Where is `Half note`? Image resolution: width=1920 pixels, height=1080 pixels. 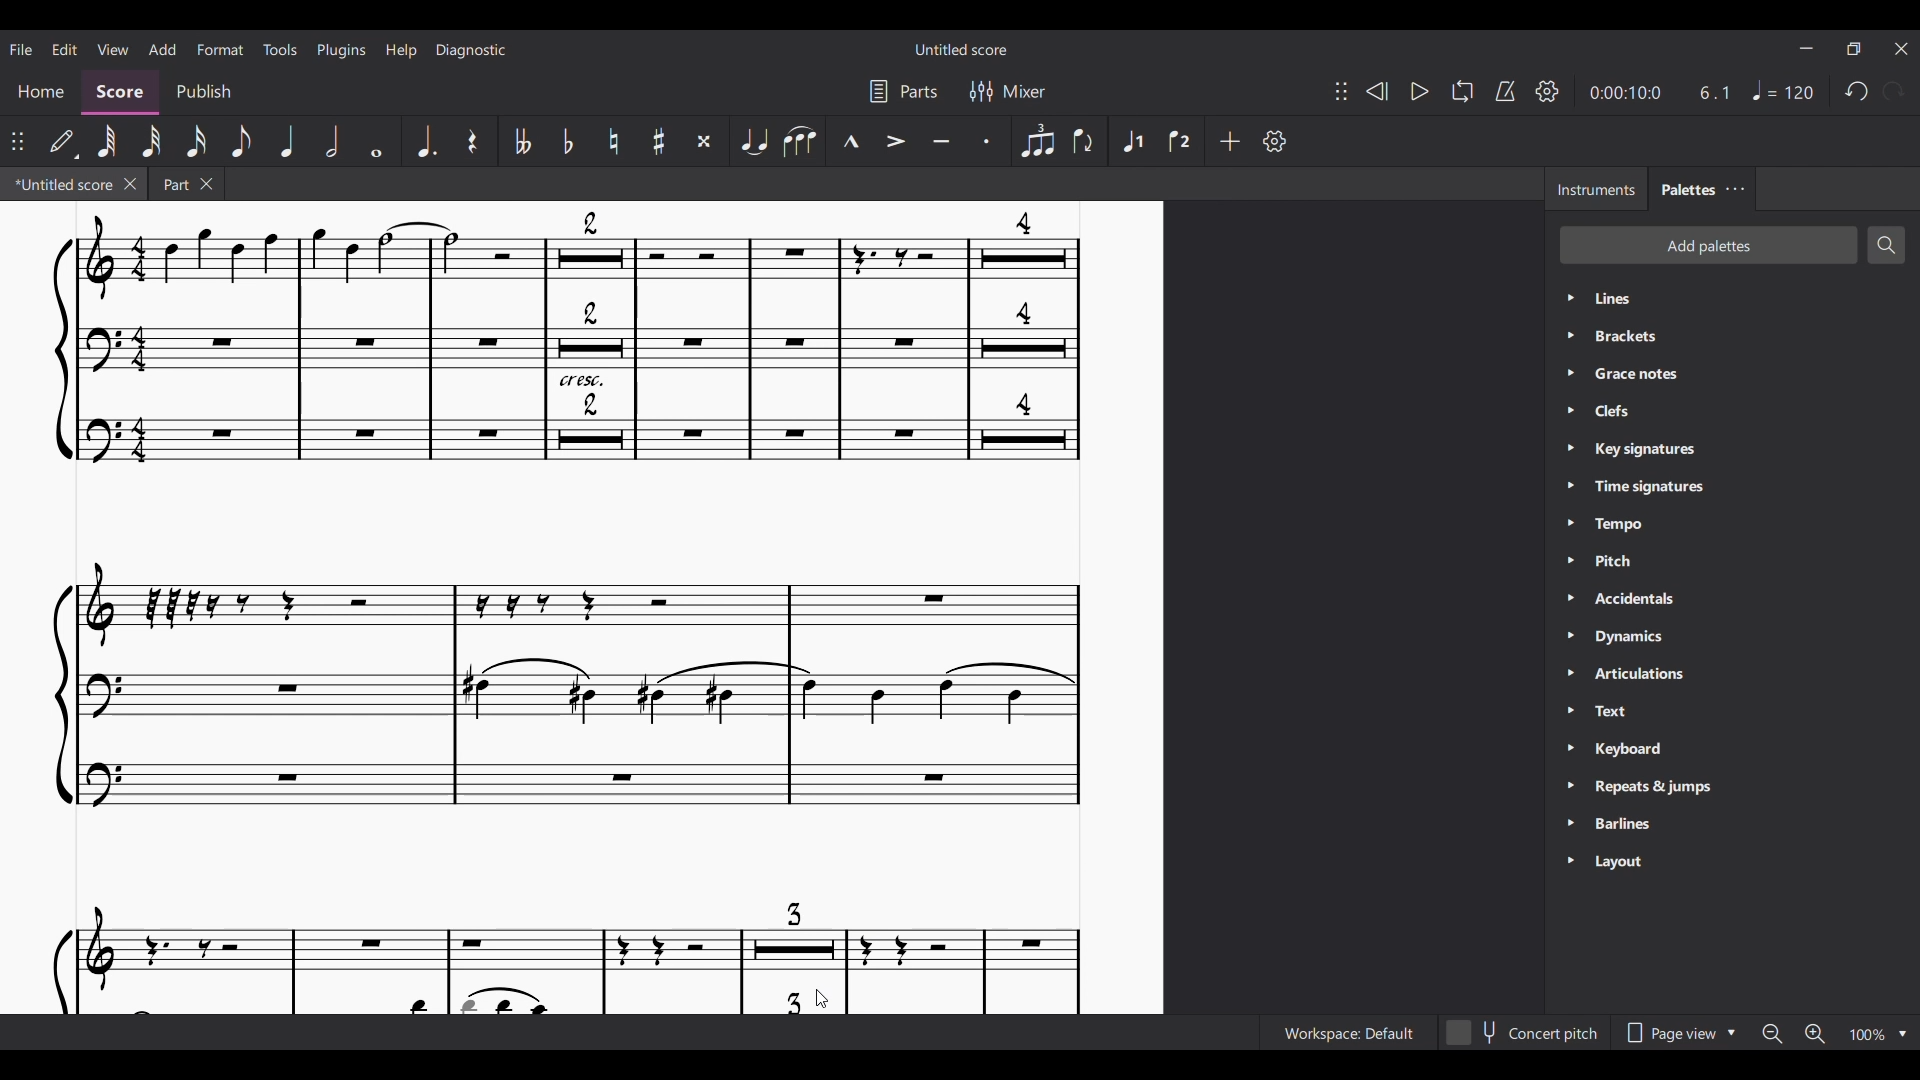
Half note is located at coordinates (332, 141).